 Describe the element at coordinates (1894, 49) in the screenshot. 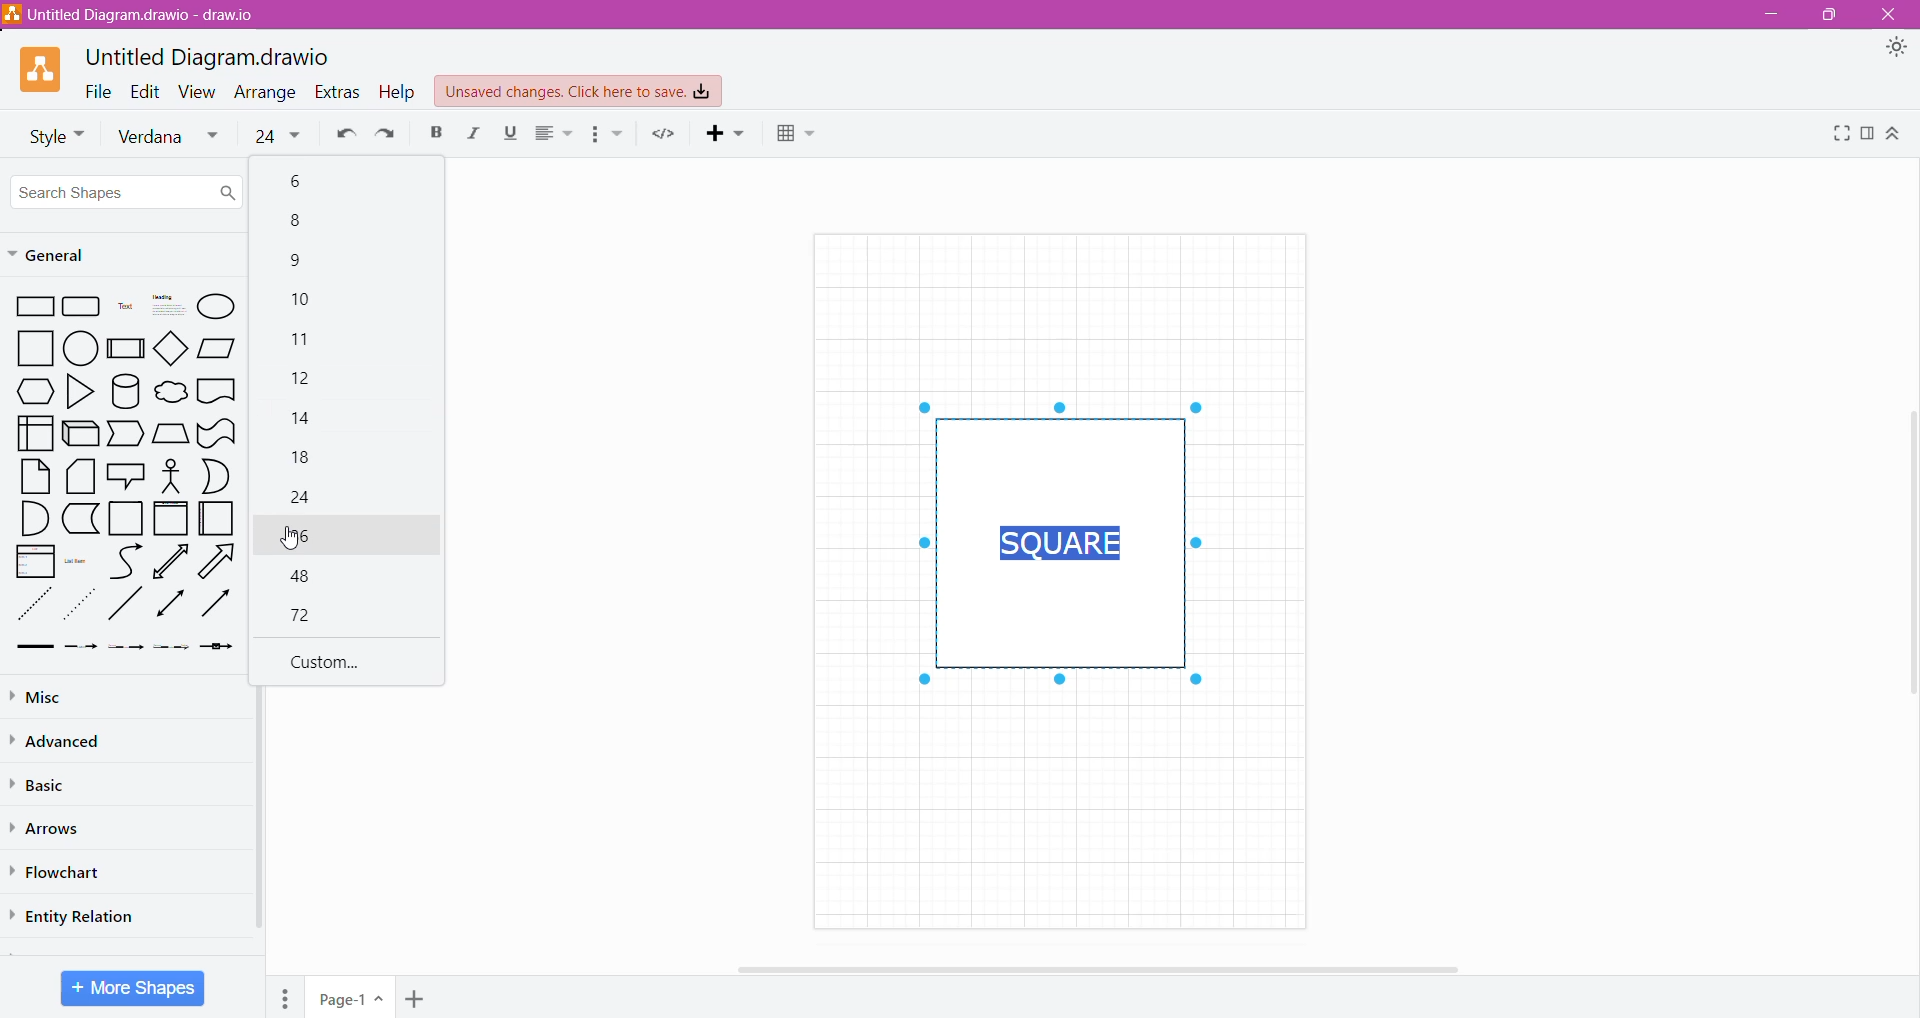

I see `Appearance` at that location.